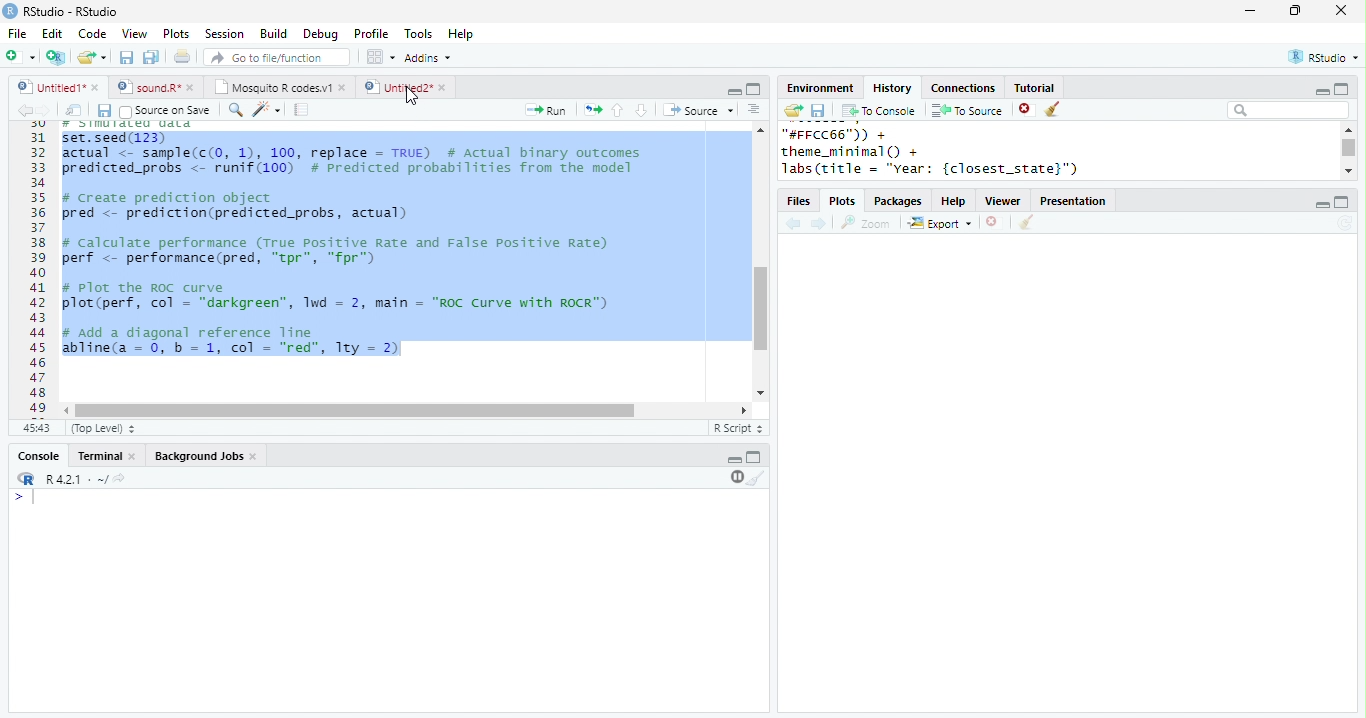 The image size is (1366, 718). What do you see at coordinates (995, 223) in the screenshot?
I see `close file` at bounding box center [995, 223].